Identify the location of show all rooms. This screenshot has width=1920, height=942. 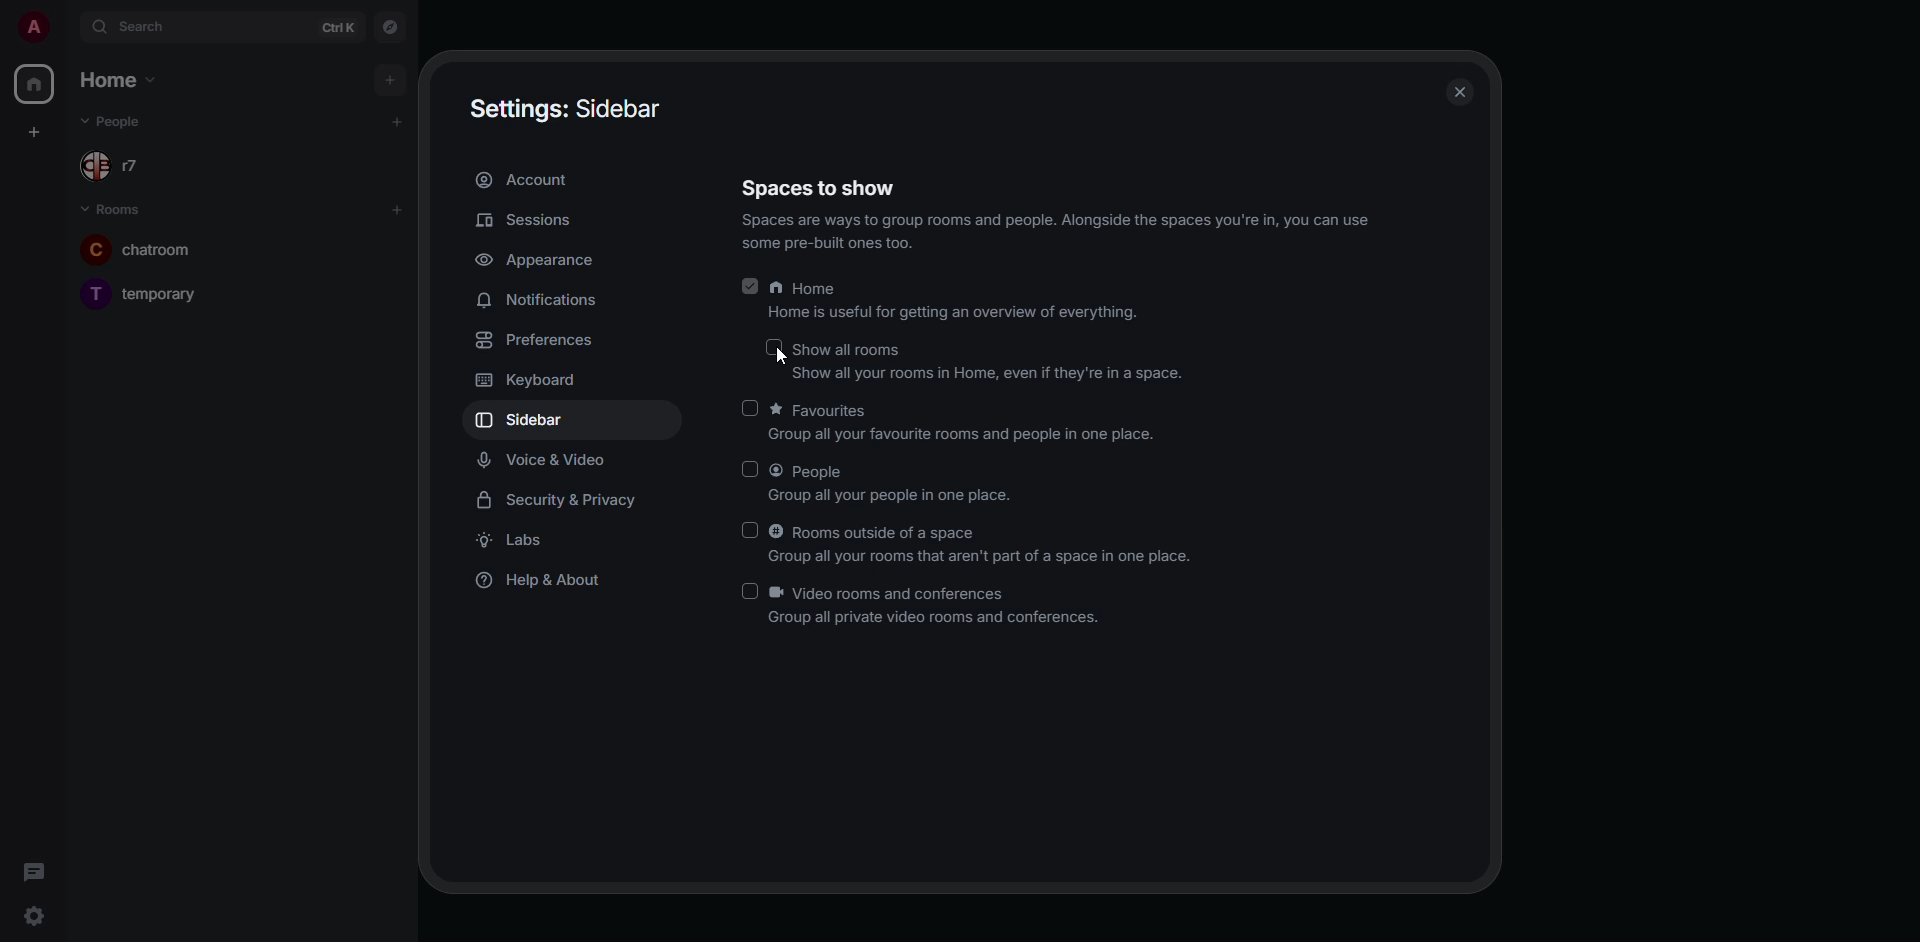
(992, 363).